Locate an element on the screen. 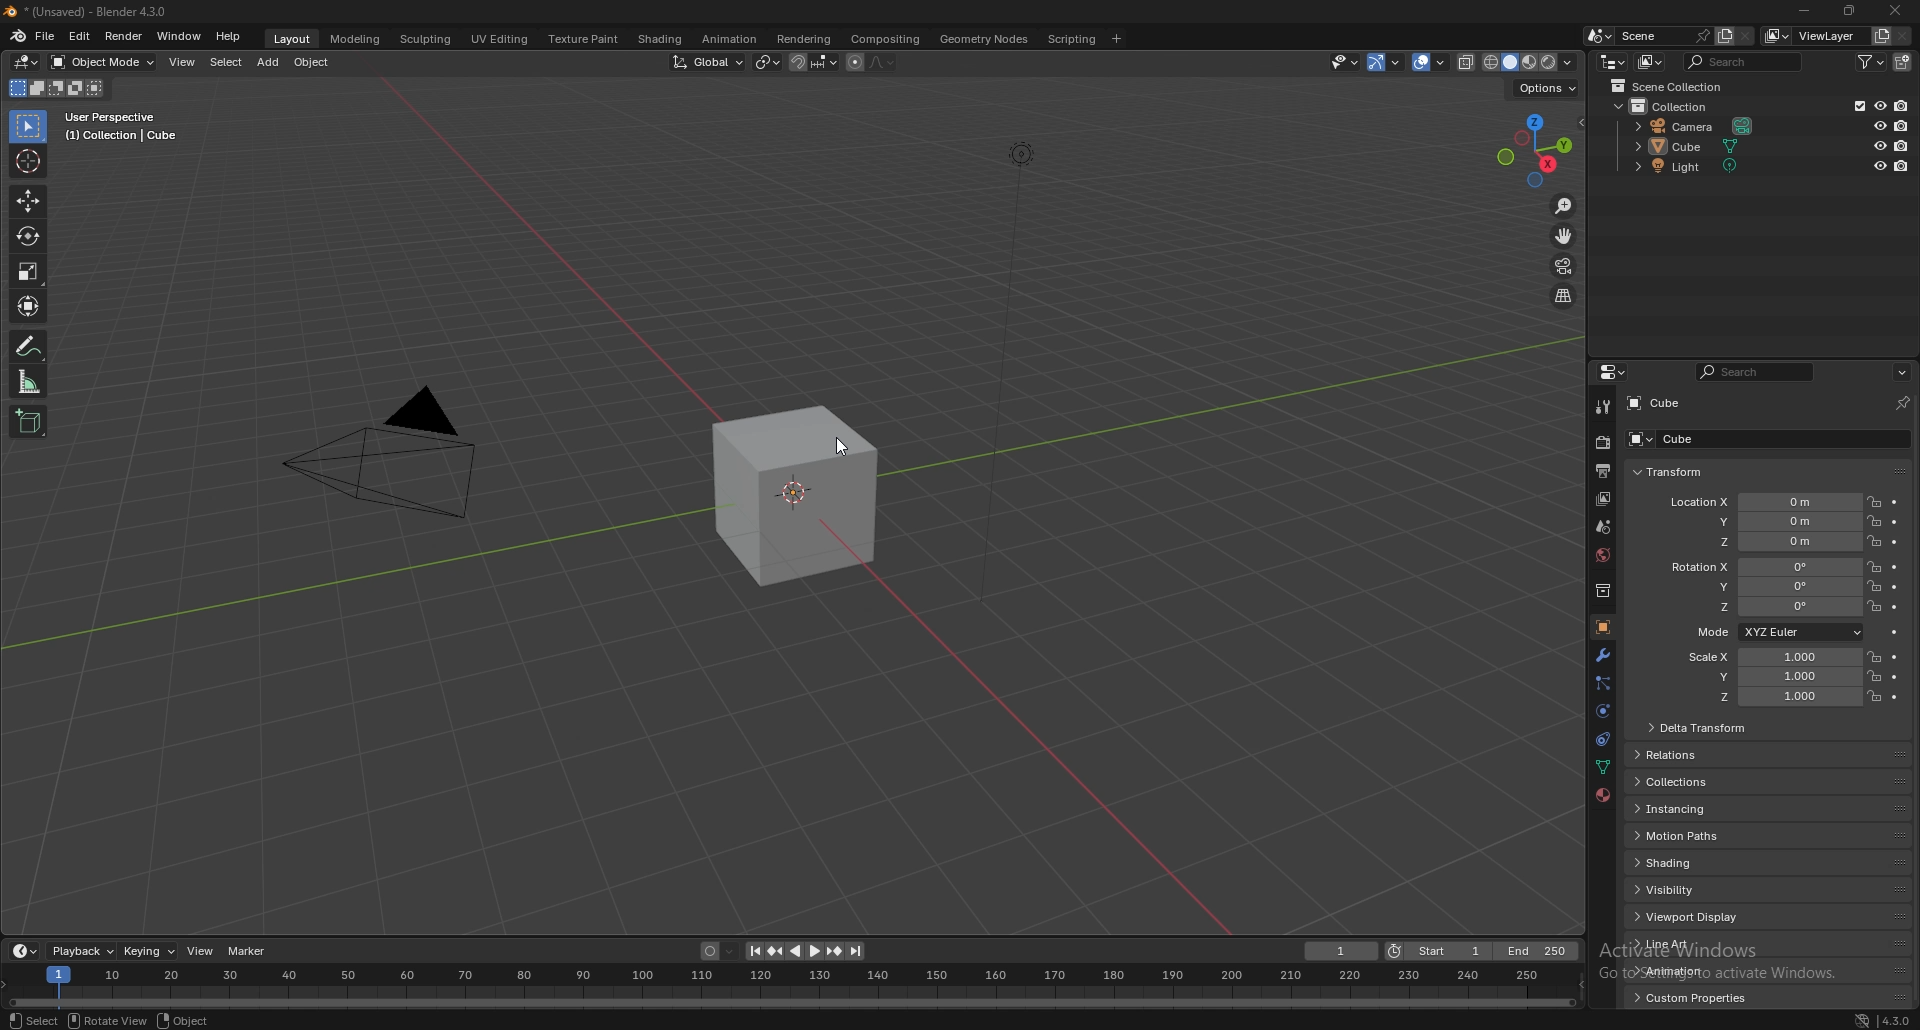  animation is located at coordinates (1685, 970).